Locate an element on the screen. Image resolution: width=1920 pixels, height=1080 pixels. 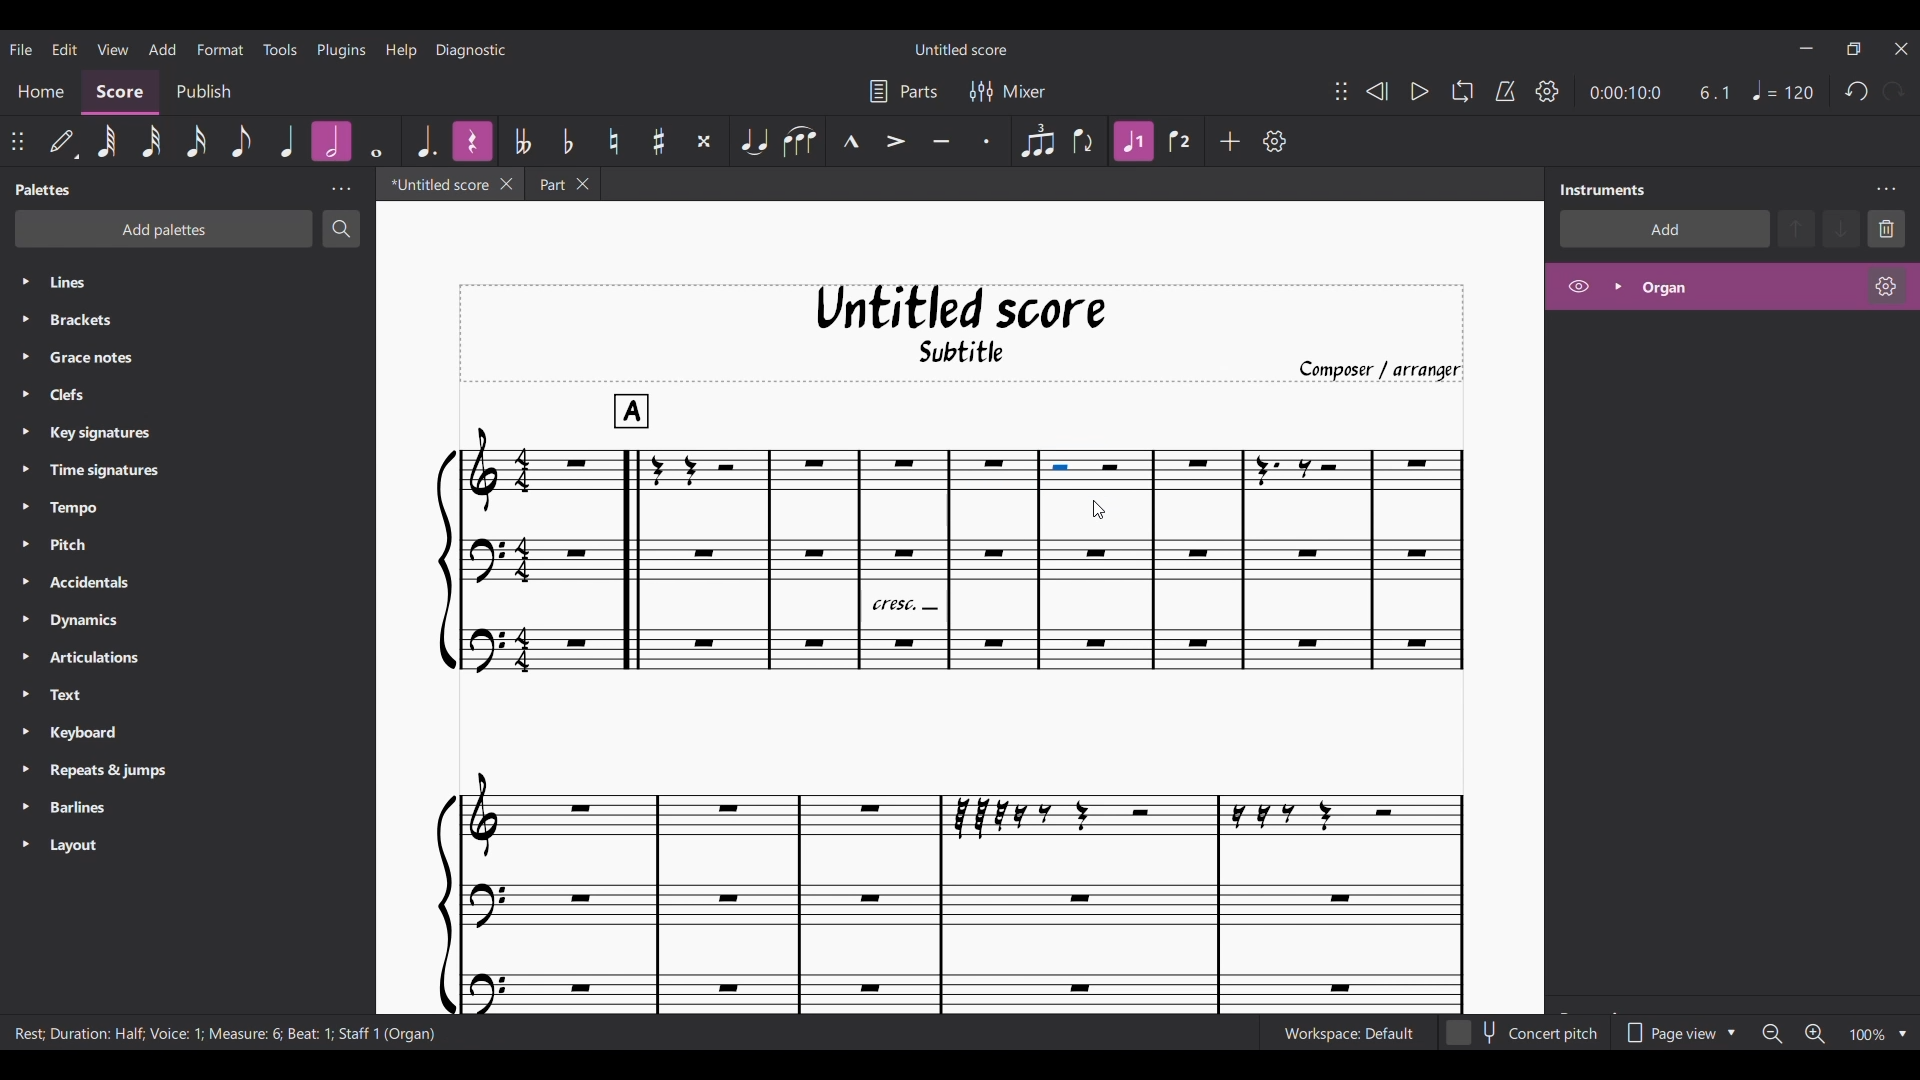
Add is located at coordinates (1230, 141).